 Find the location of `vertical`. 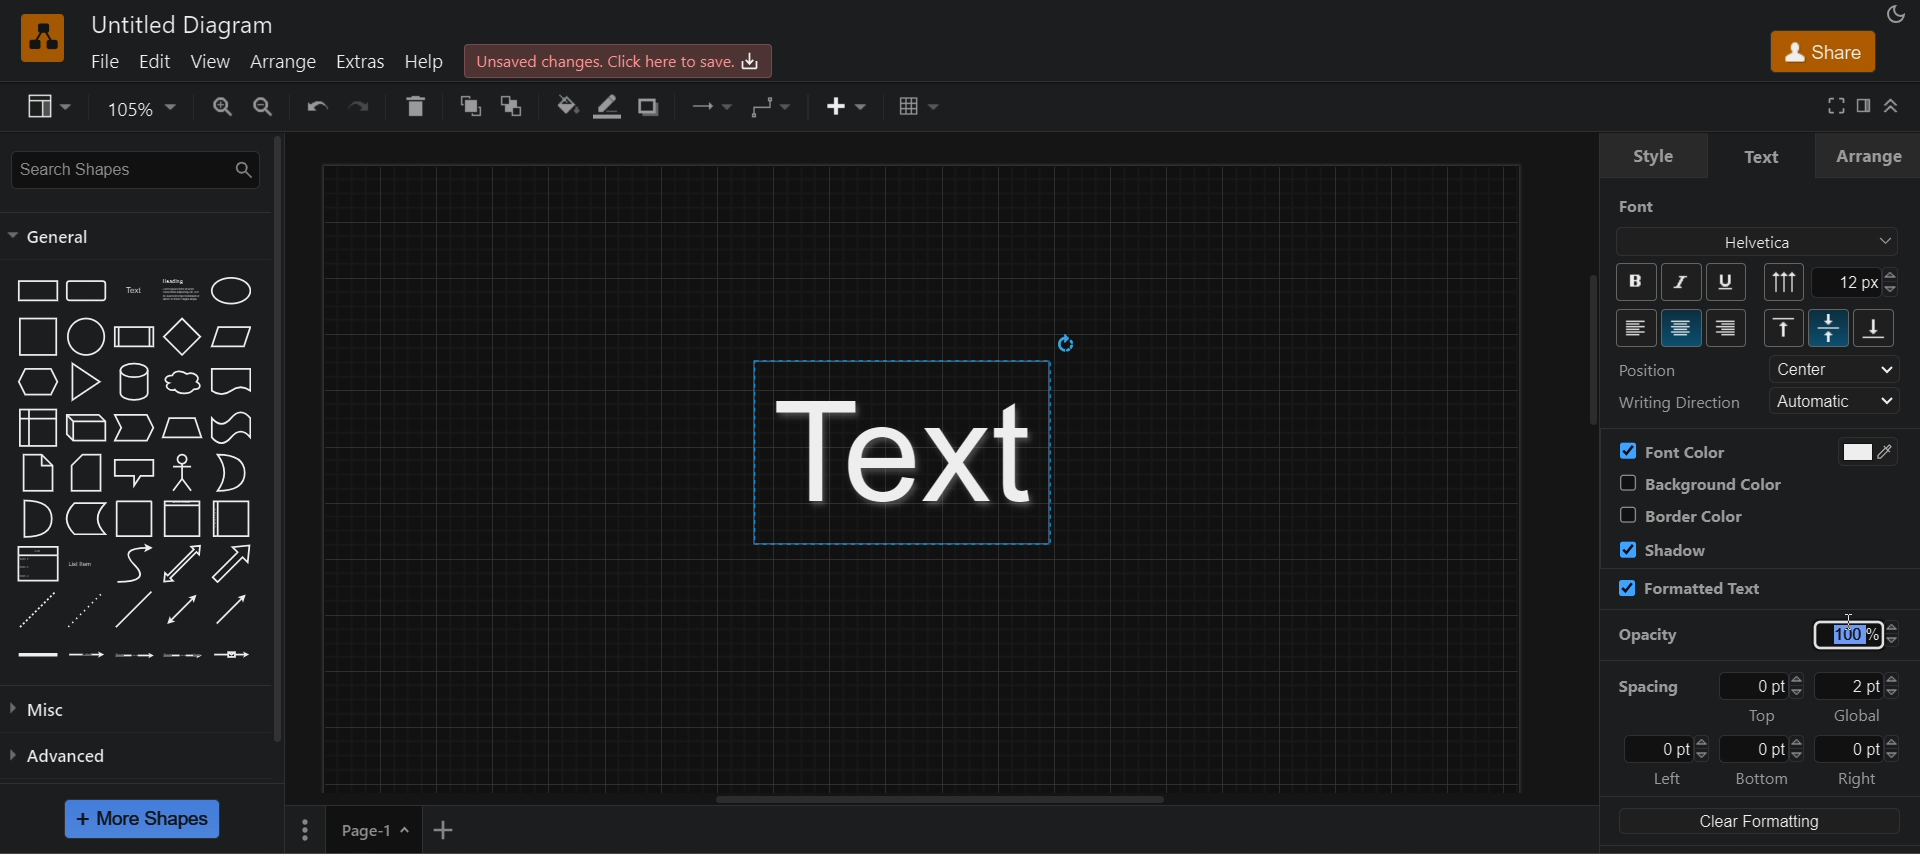

vertical is located at coordinates (1785, 282).